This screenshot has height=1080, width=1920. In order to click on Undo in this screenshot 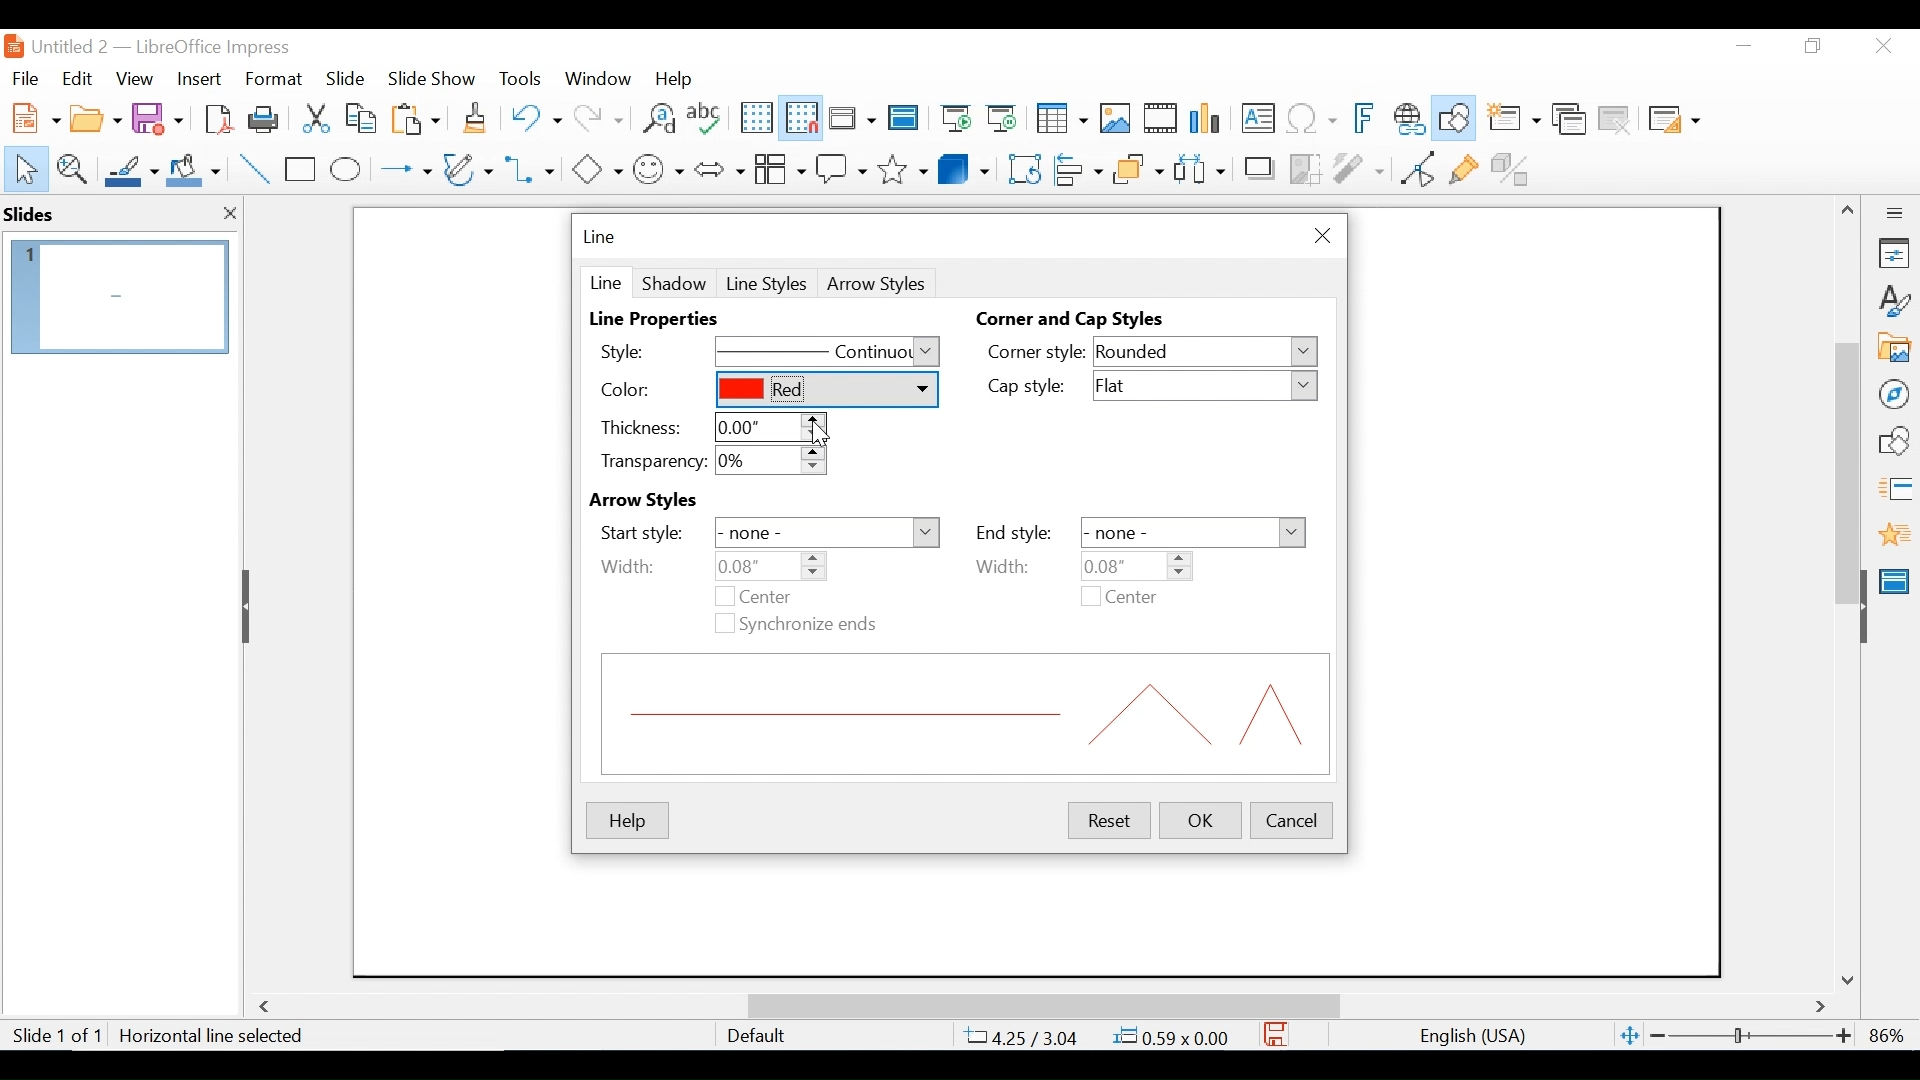, I will do `click(533, 116)`.